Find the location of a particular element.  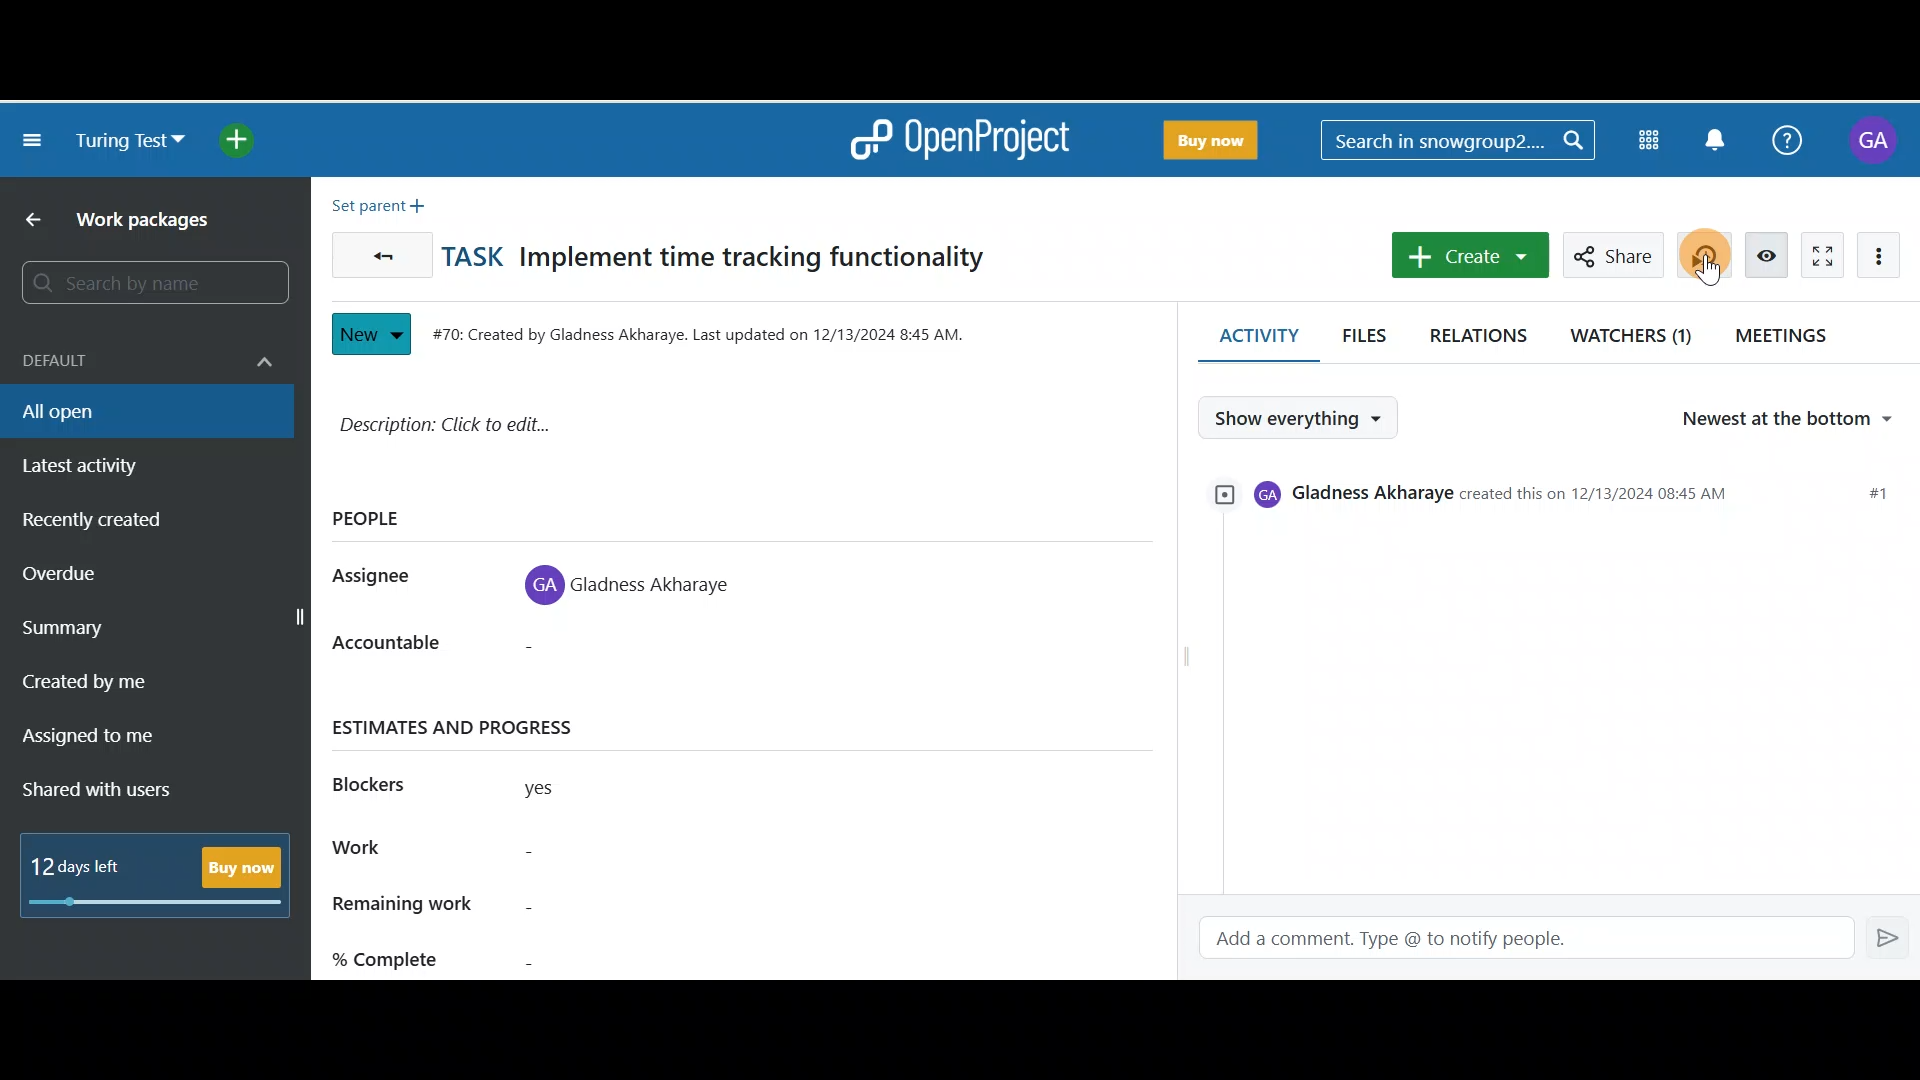

Work is located at coordinates (533, 852).